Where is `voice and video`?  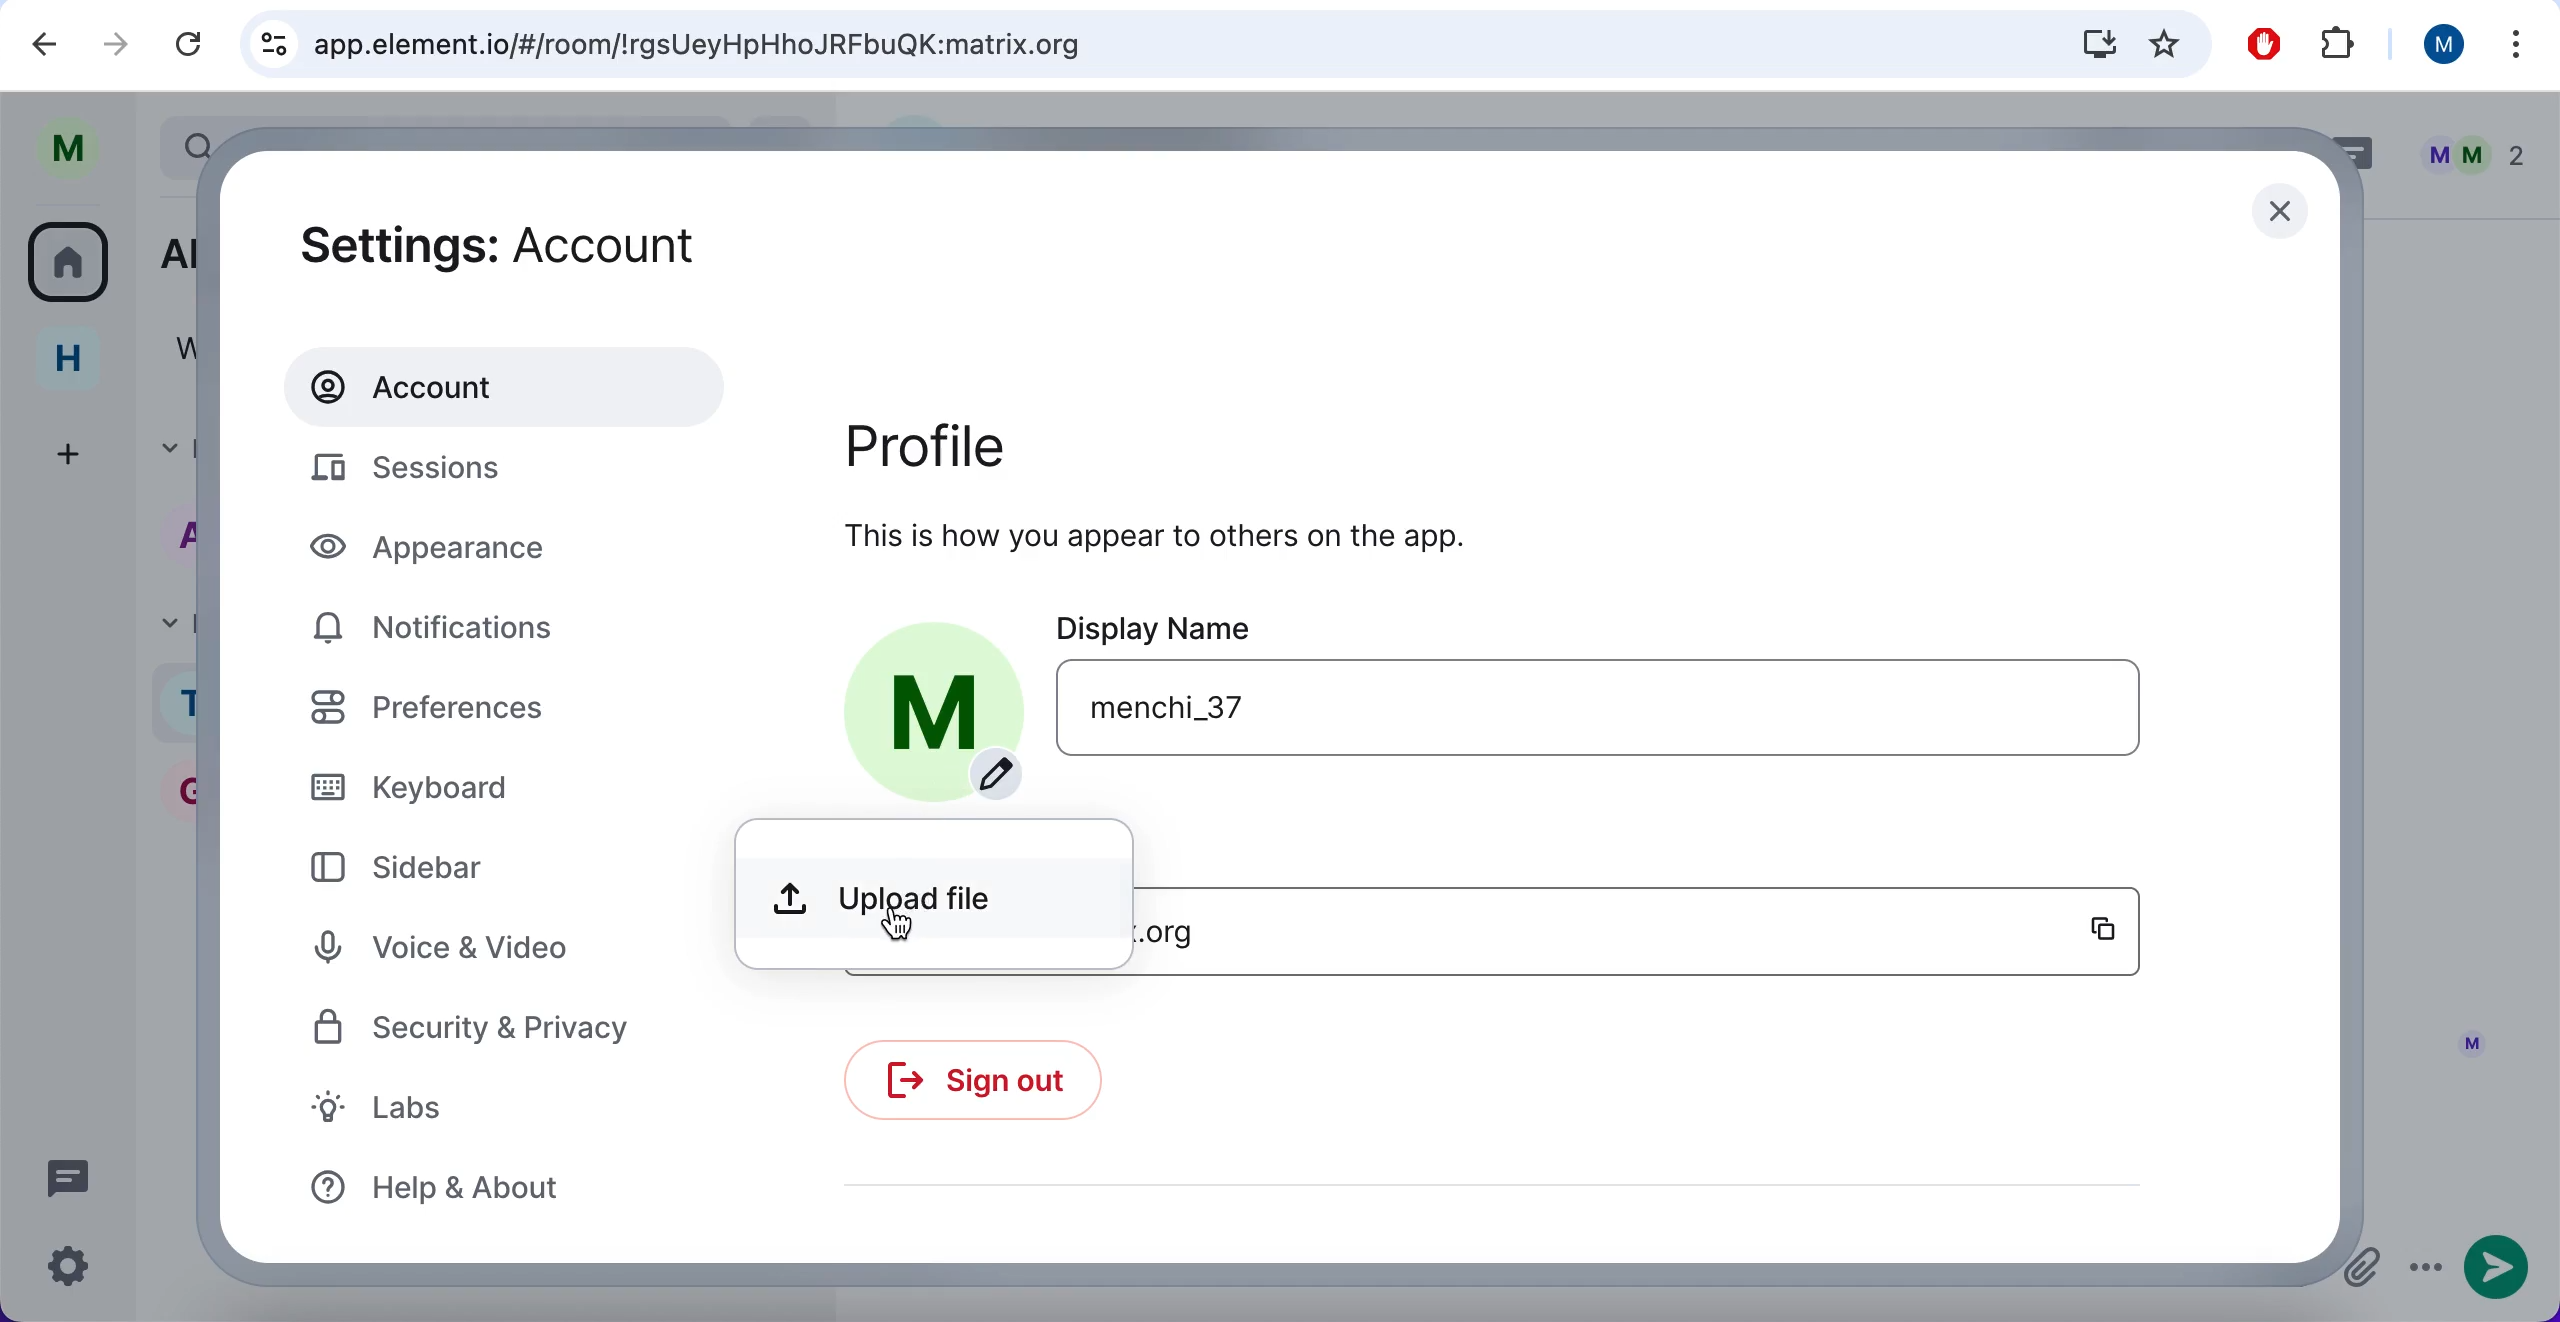 voice and video is located at coordinates (511, 951).